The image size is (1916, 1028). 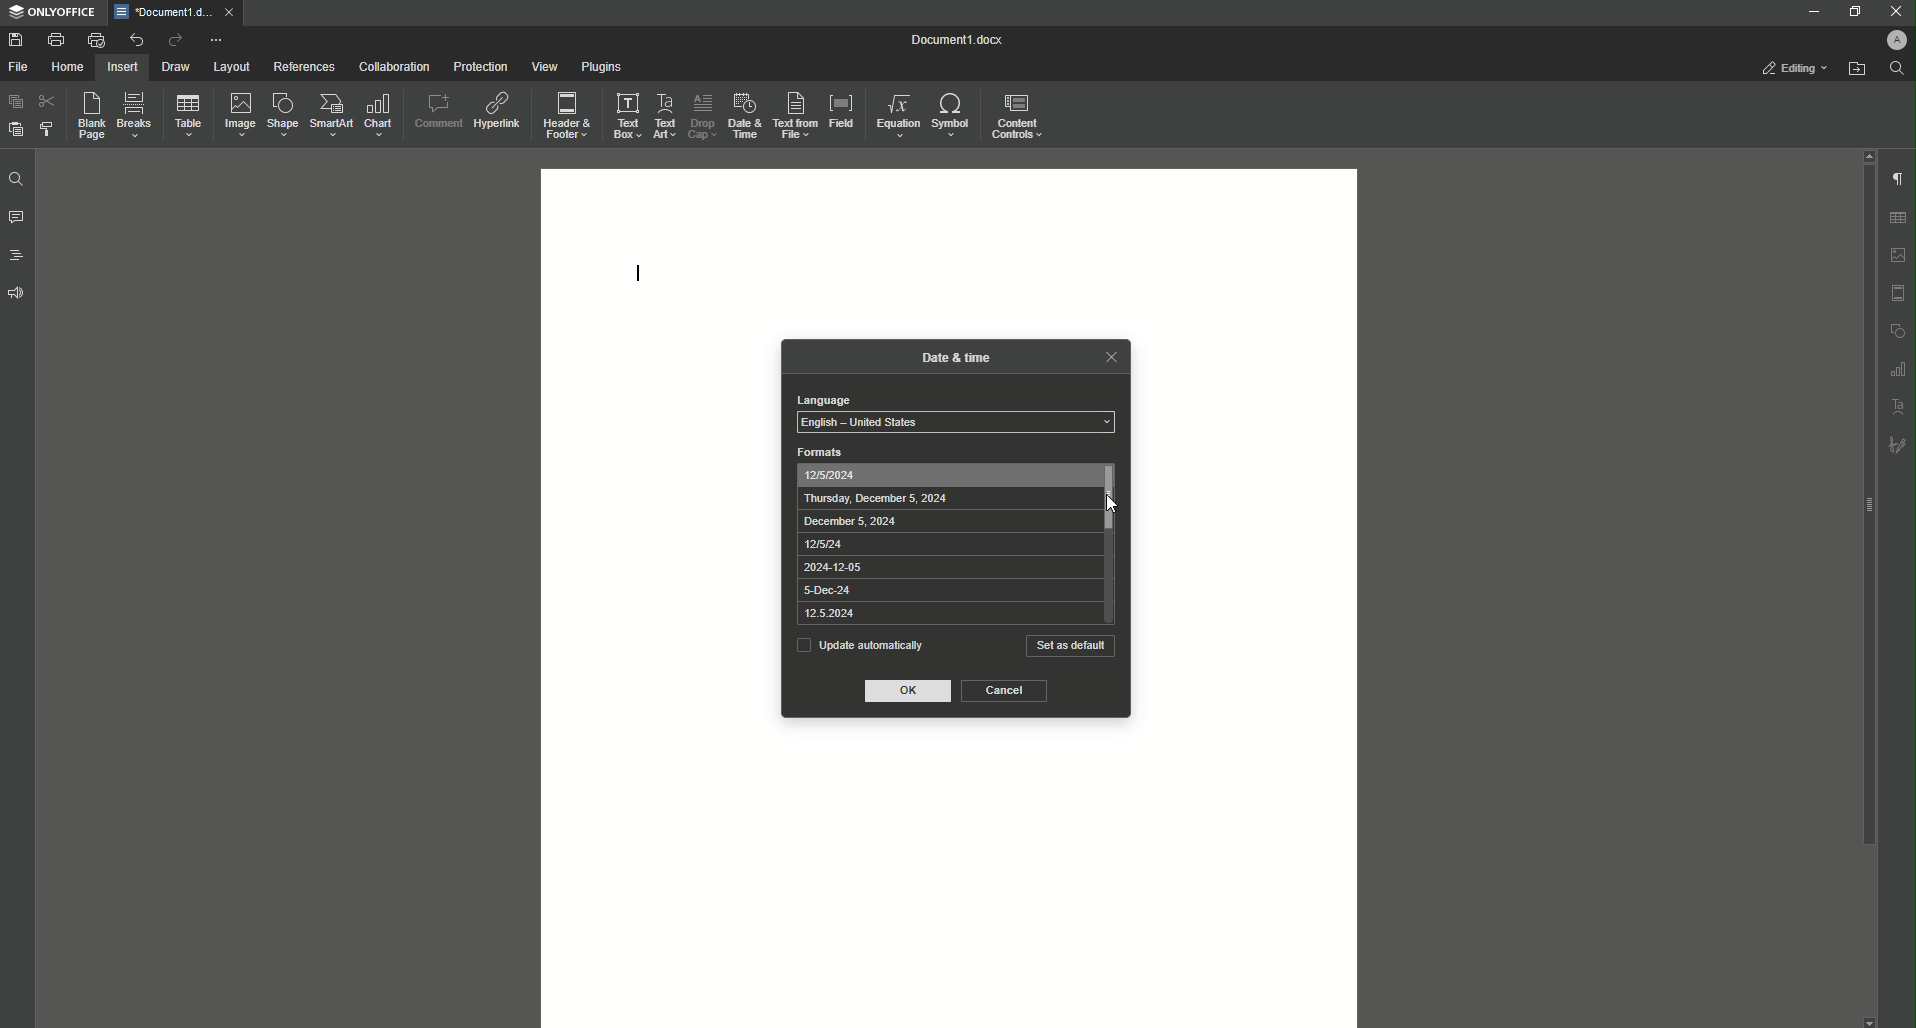 I want to click on Header and Footer, so click(x=567, y=112).